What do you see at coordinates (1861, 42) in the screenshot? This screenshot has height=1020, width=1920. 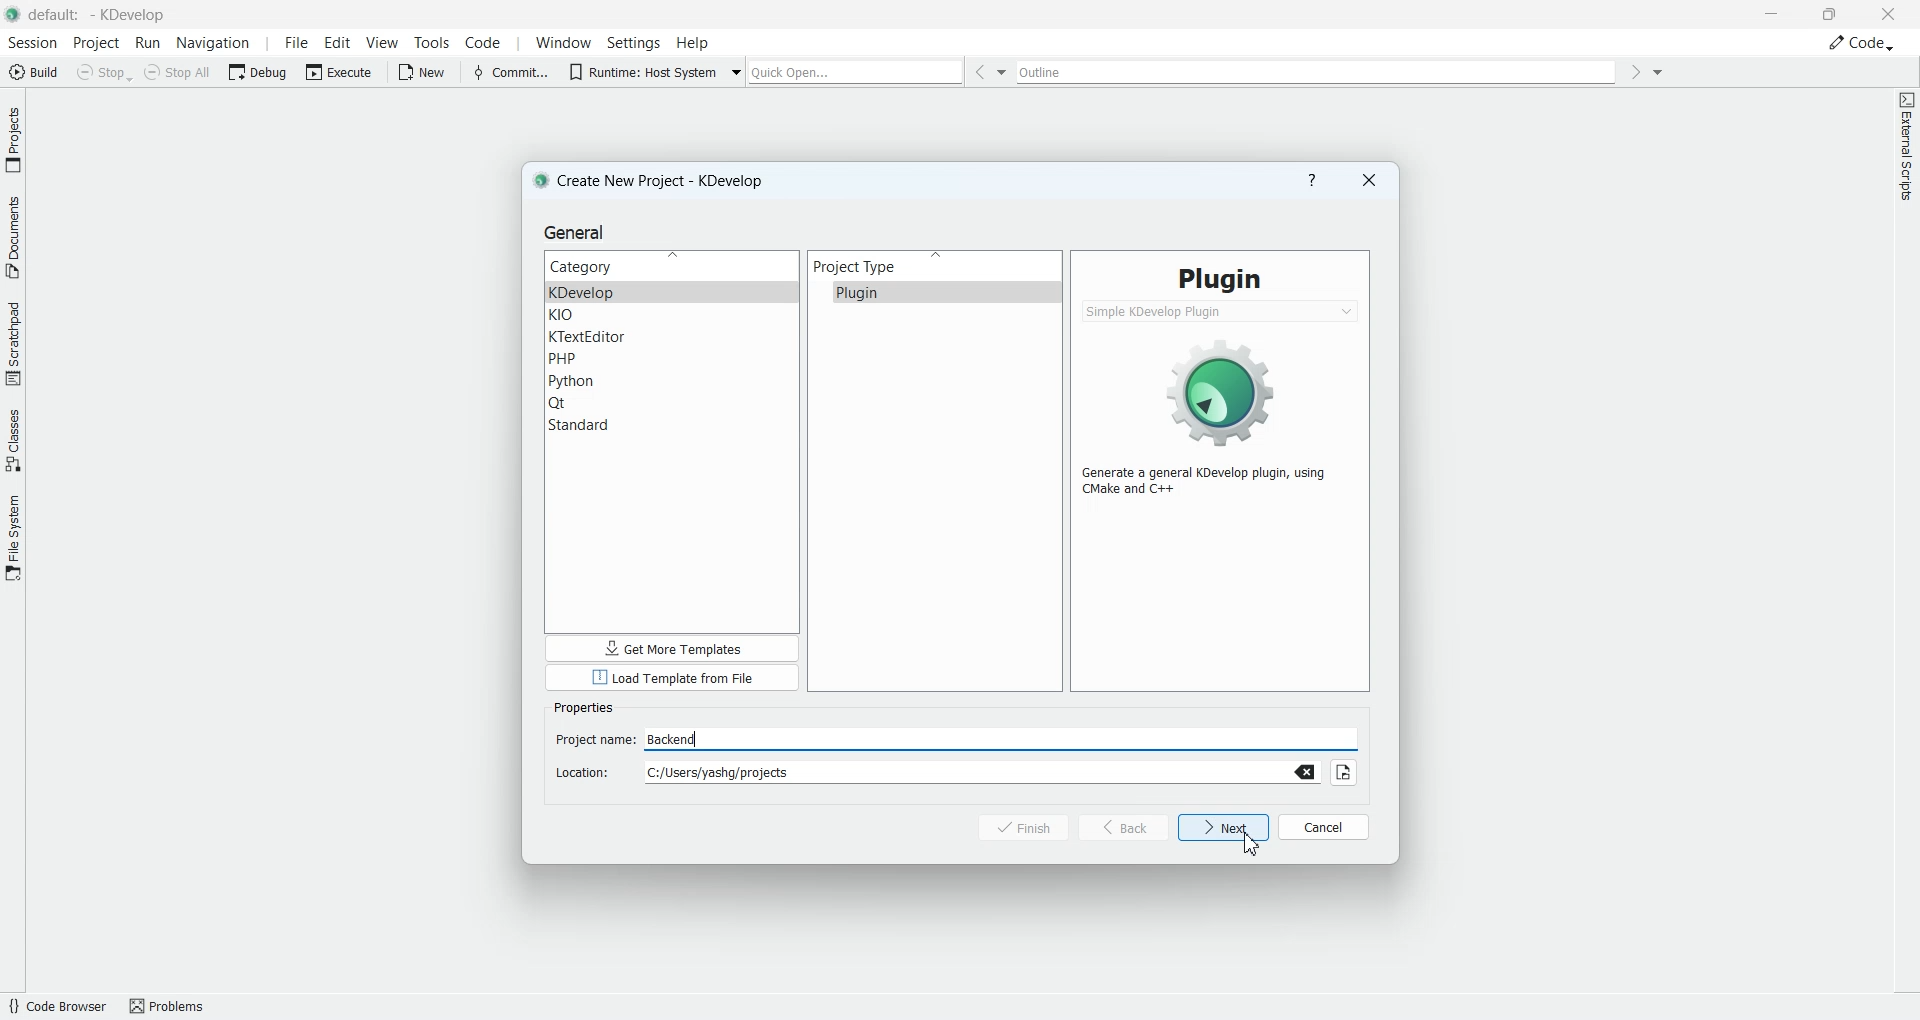 I see `Code` at bounding box center [1861, 42].